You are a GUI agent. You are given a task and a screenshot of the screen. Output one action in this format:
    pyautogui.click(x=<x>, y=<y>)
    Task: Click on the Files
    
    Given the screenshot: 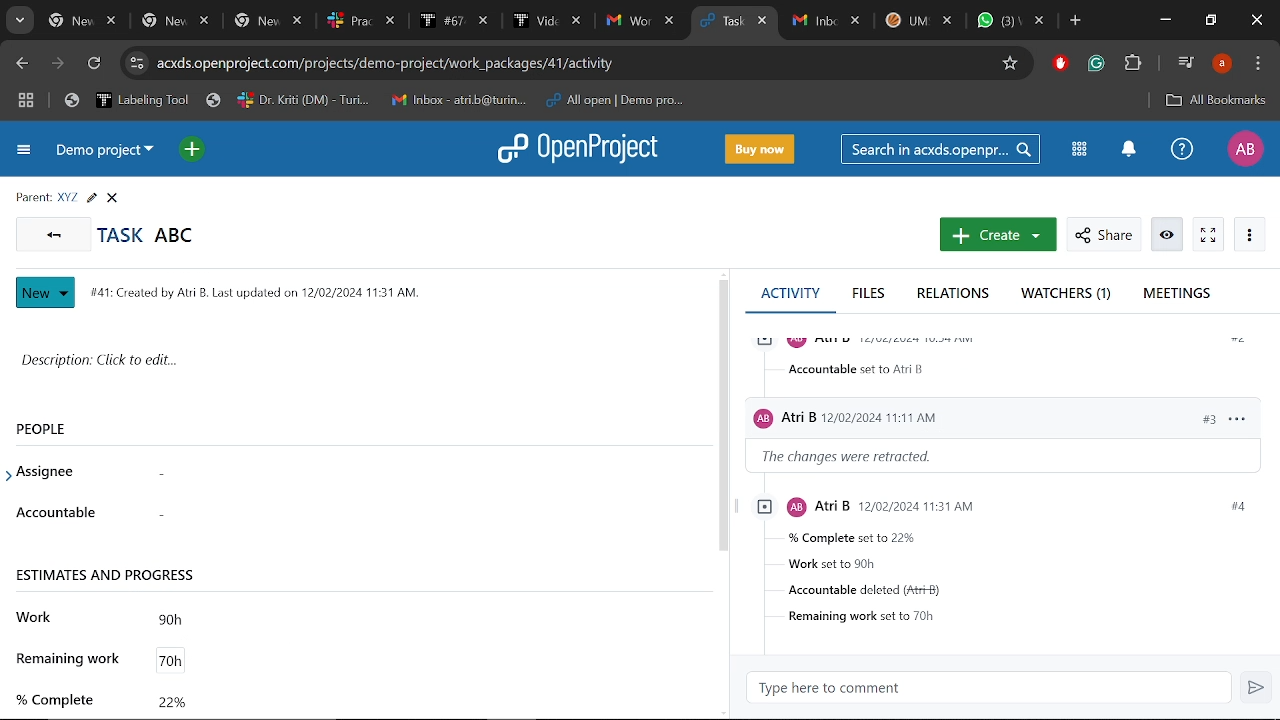 What is the action you would take?
    pyautogui.click(x=870, y=295)
    